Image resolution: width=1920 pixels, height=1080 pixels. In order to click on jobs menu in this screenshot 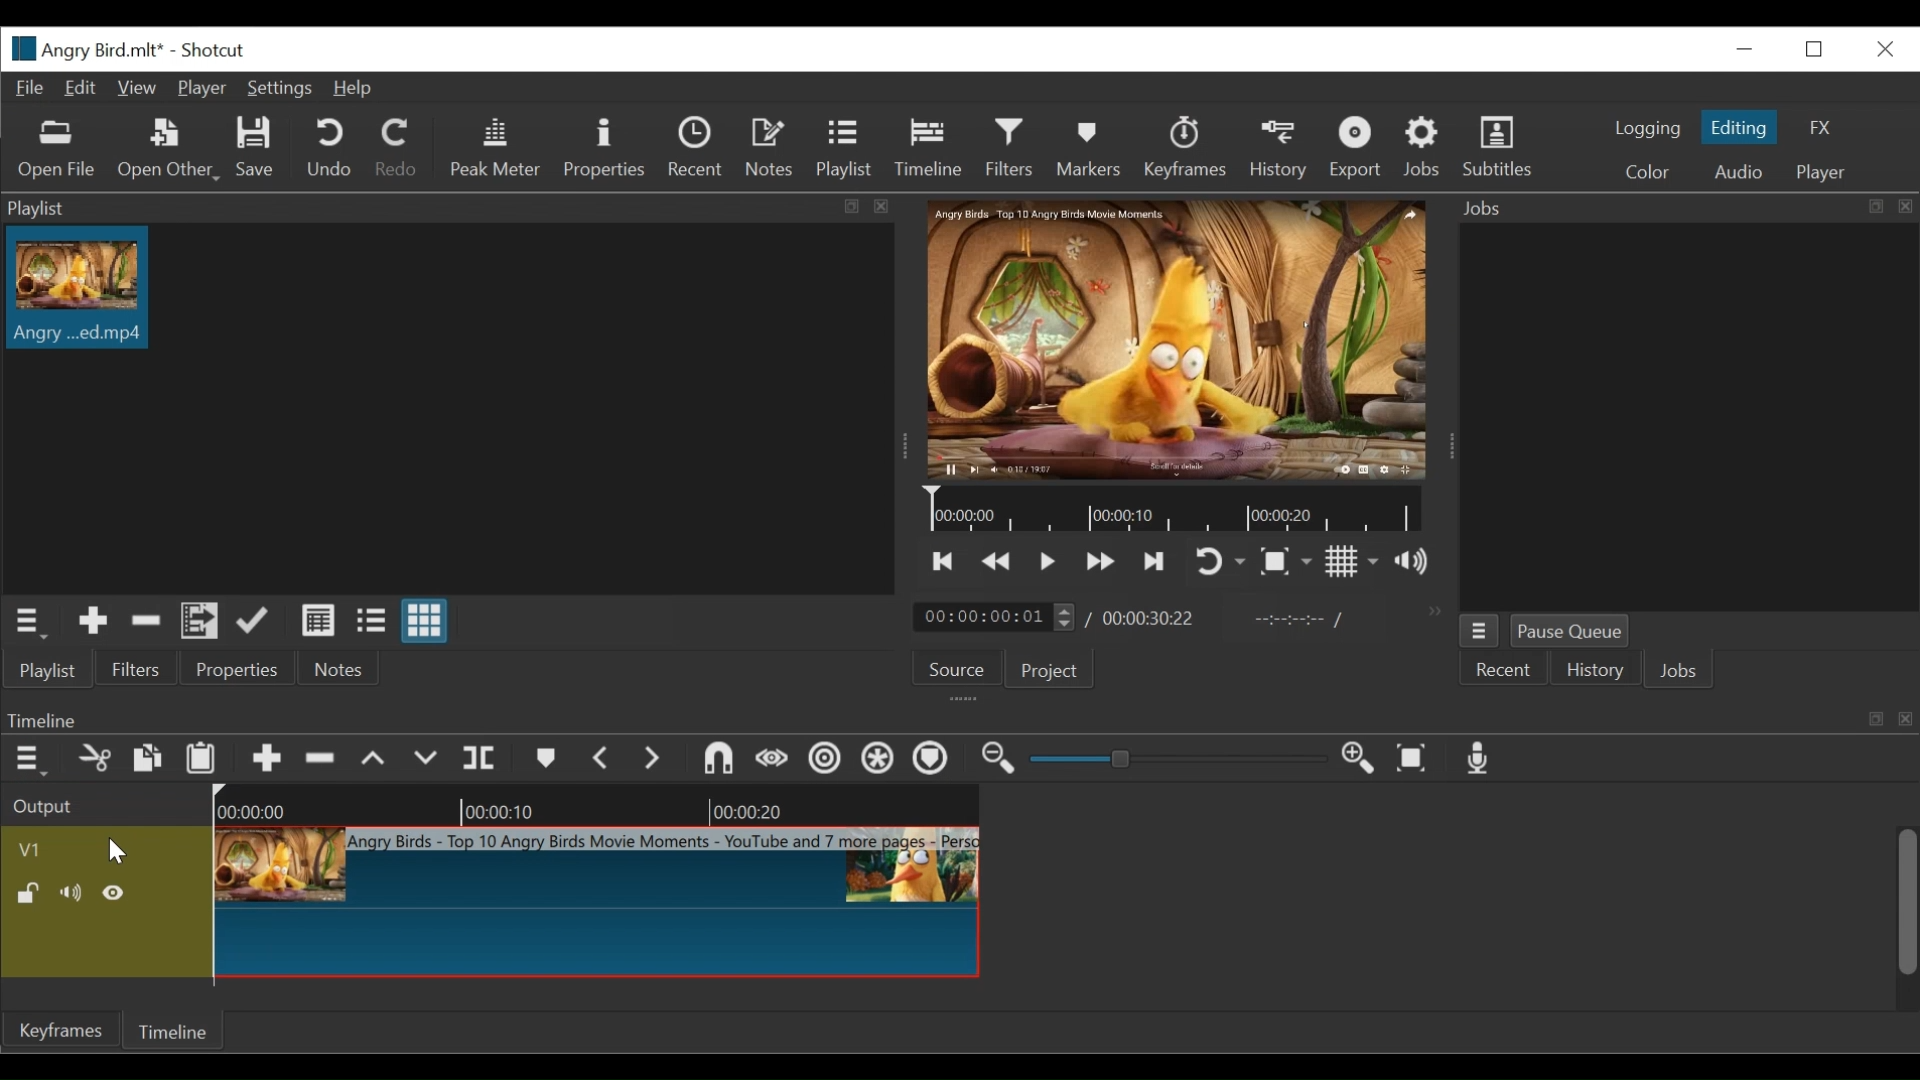, I will do `click(1478, 631)`.